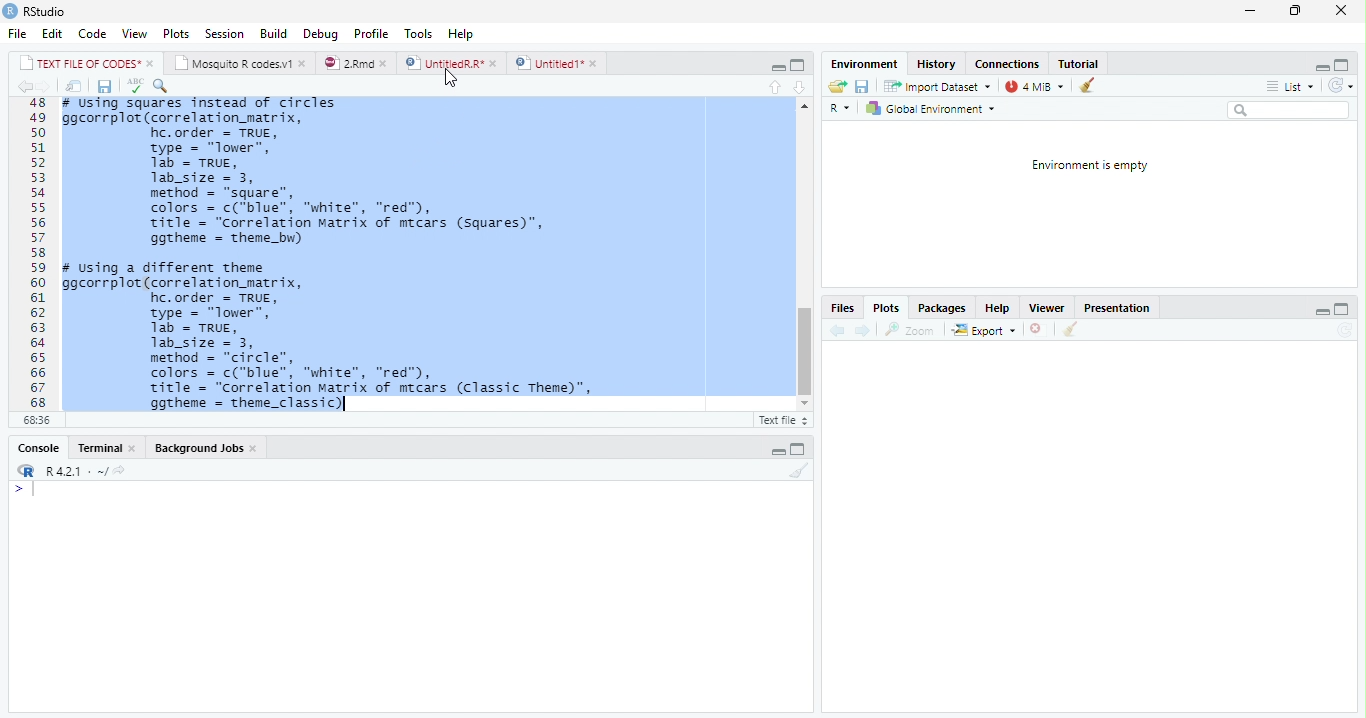 The image size is (1366, 718). Describe the element at coordinates (1322, 311) in the screenshot. I see `hide r script` at that location.